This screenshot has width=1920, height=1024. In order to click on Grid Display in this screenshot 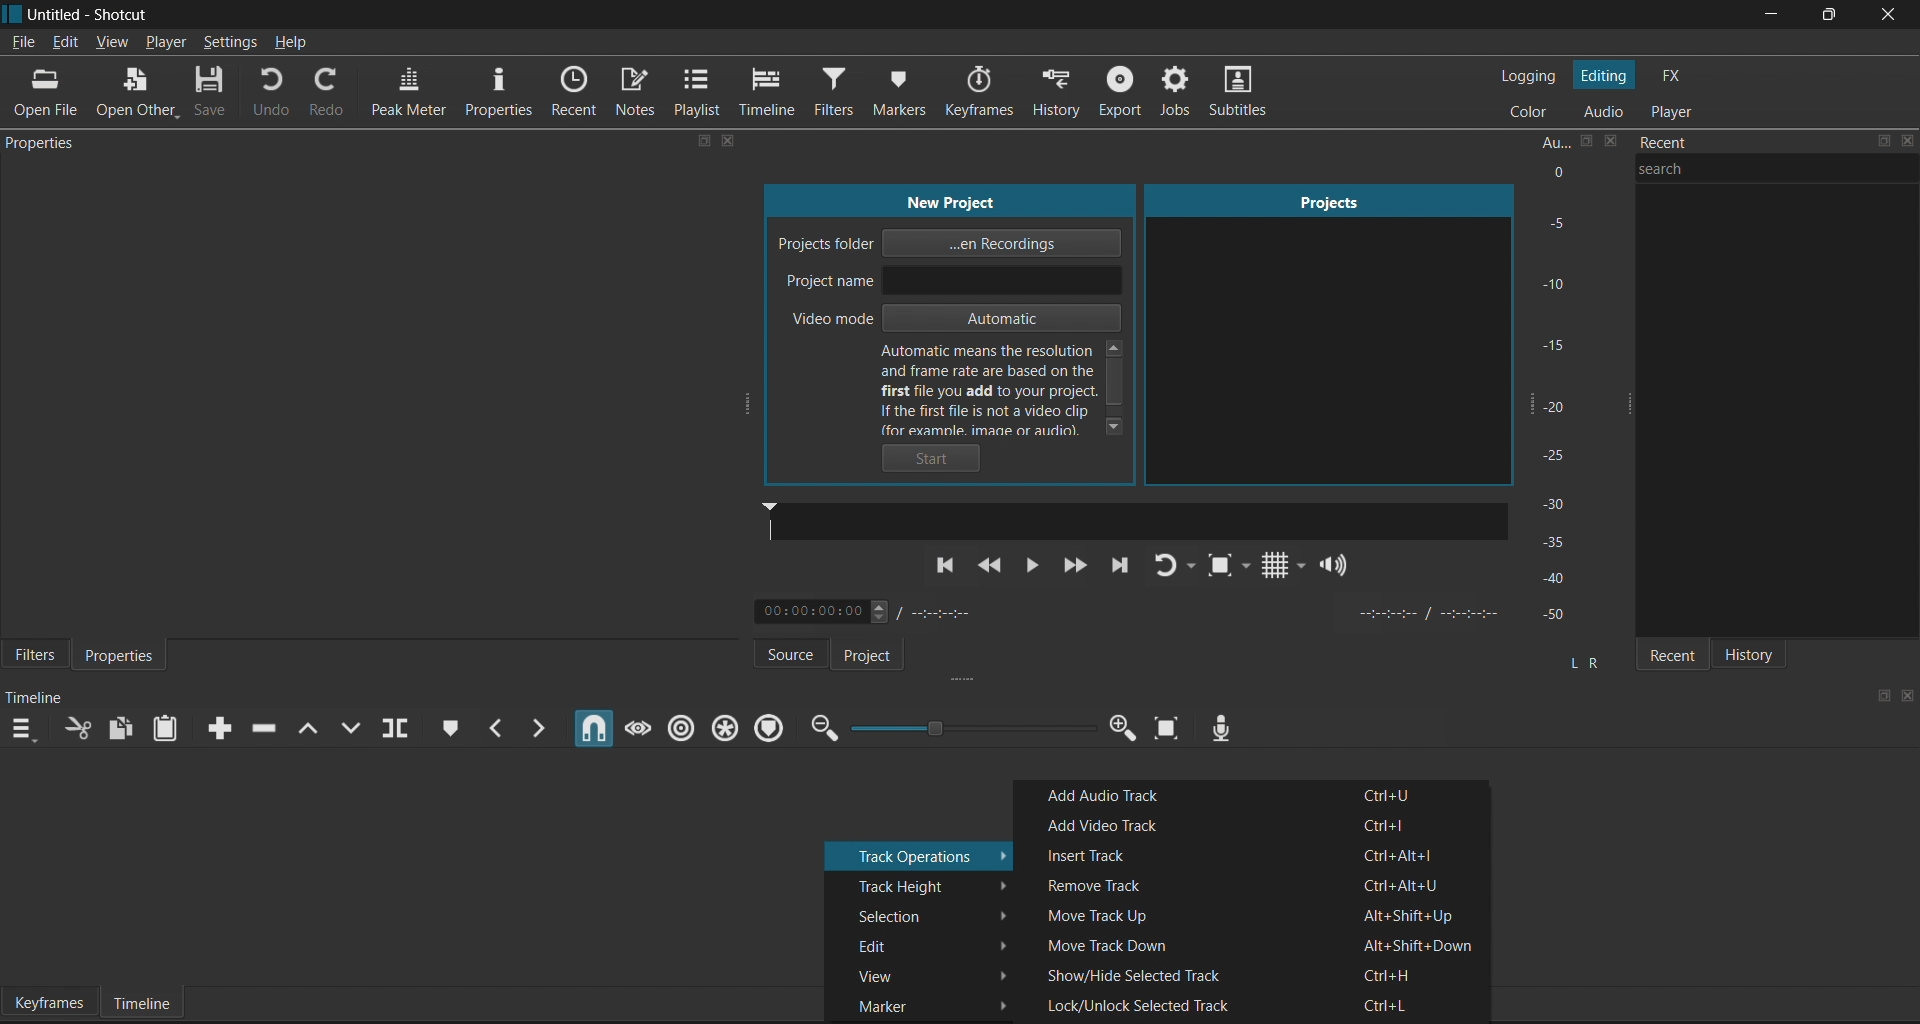, I will do `click(1277, 568)`.